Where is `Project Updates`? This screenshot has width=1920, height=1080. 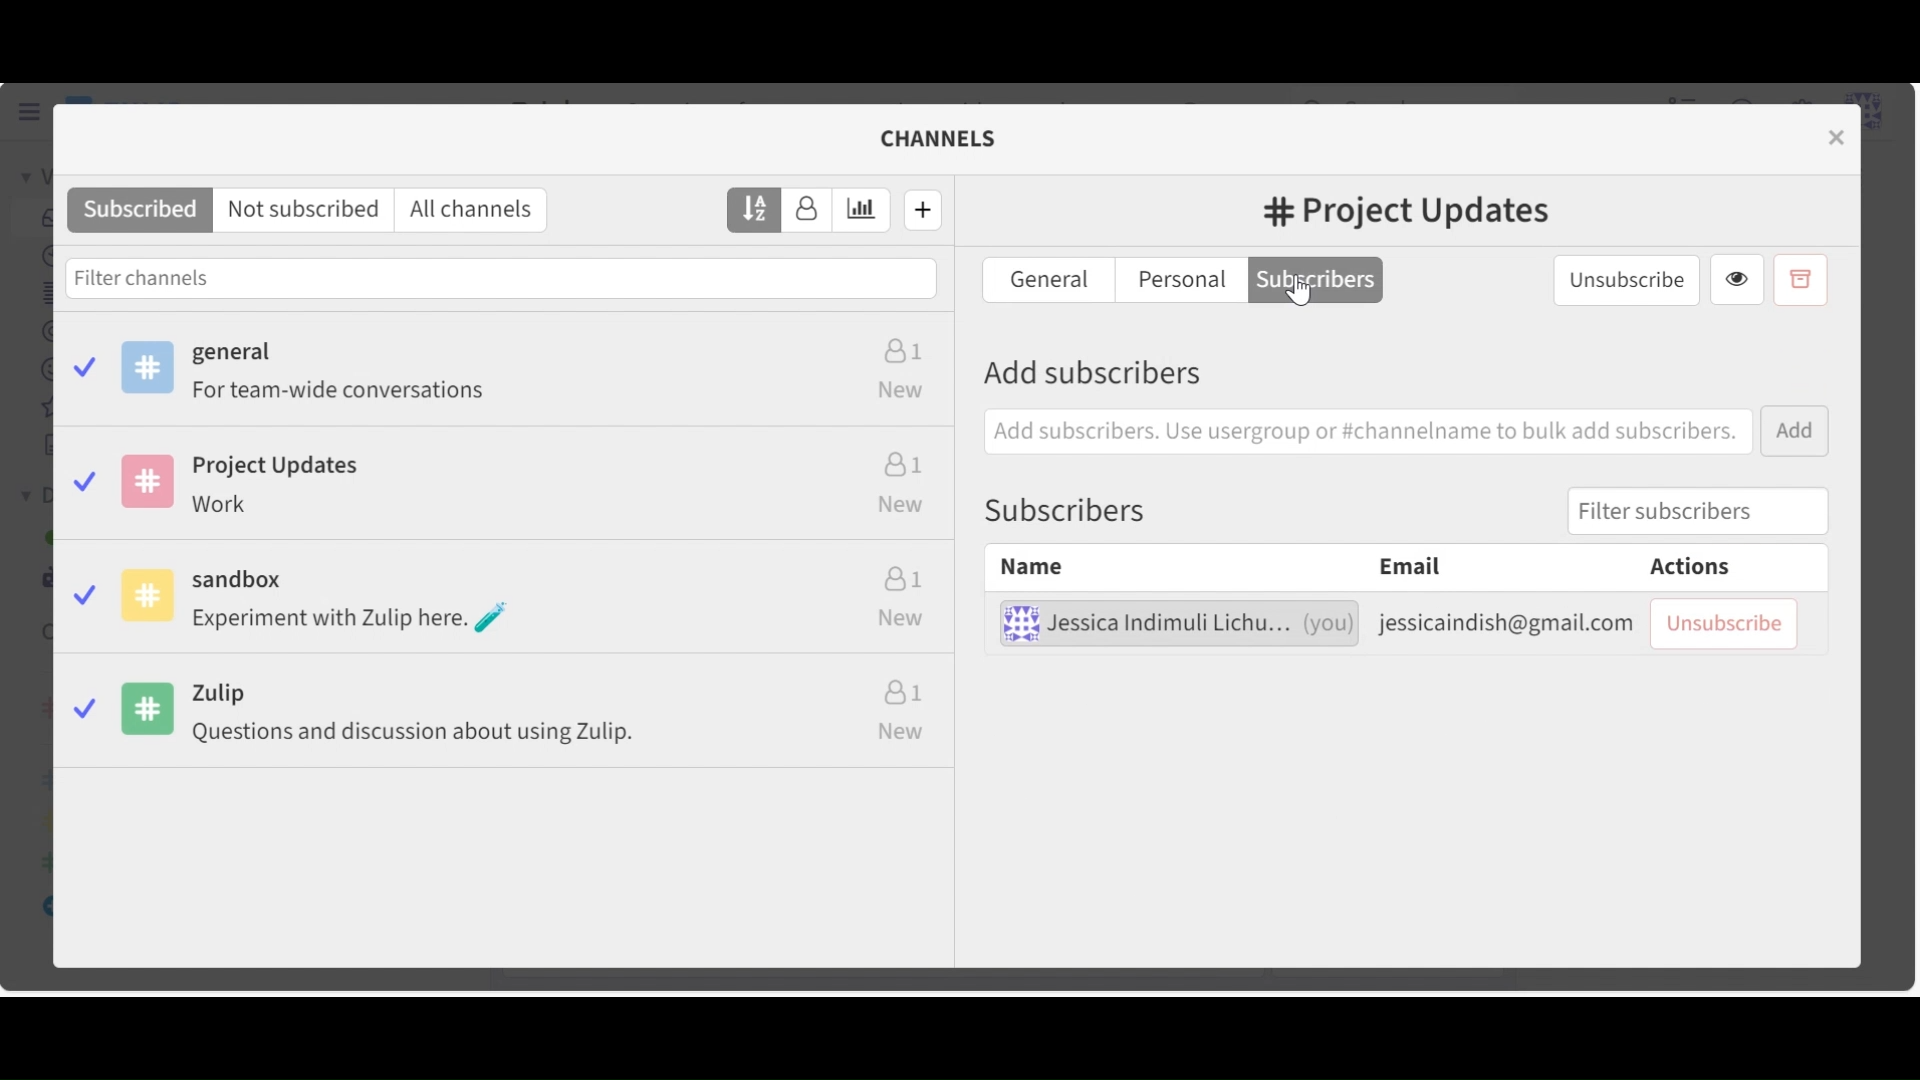
Project Updates is located at coordinates (504, 472).